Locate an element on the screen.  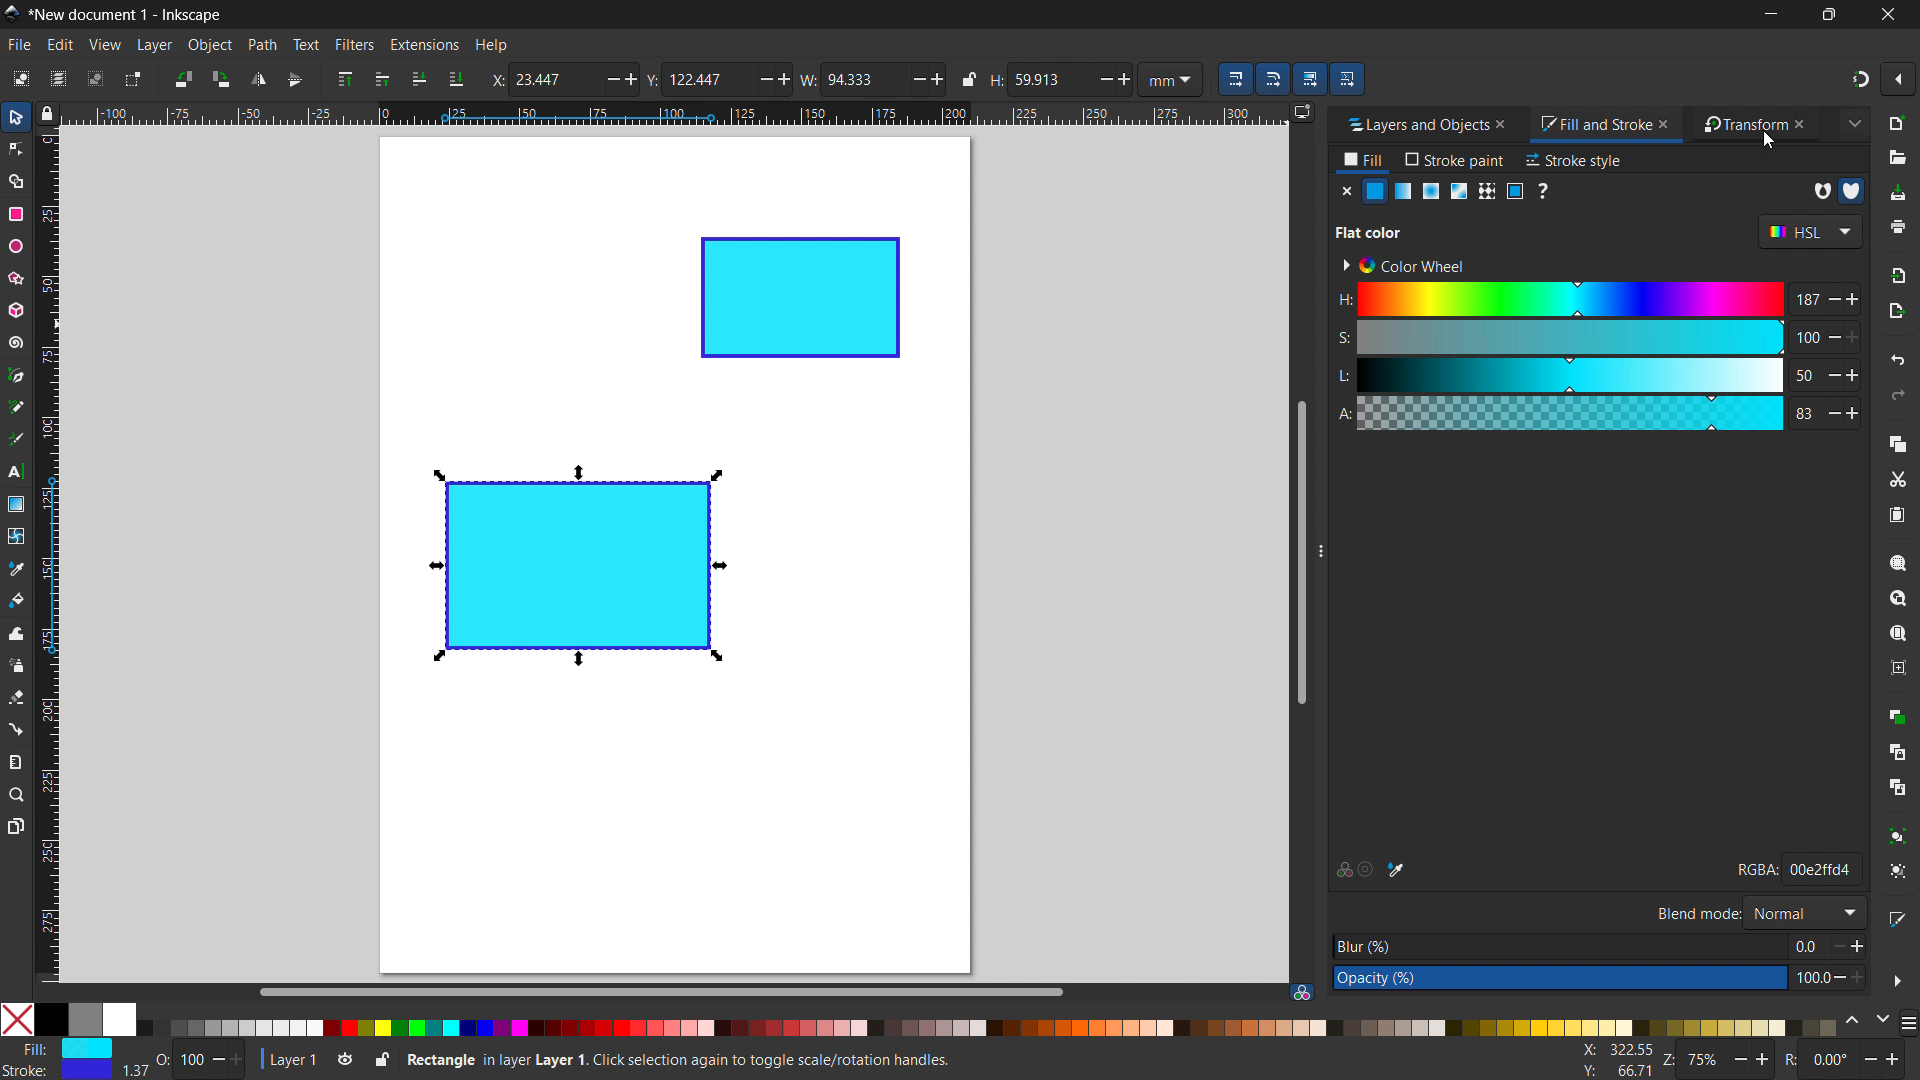
file is located at coordinates (20, 45).